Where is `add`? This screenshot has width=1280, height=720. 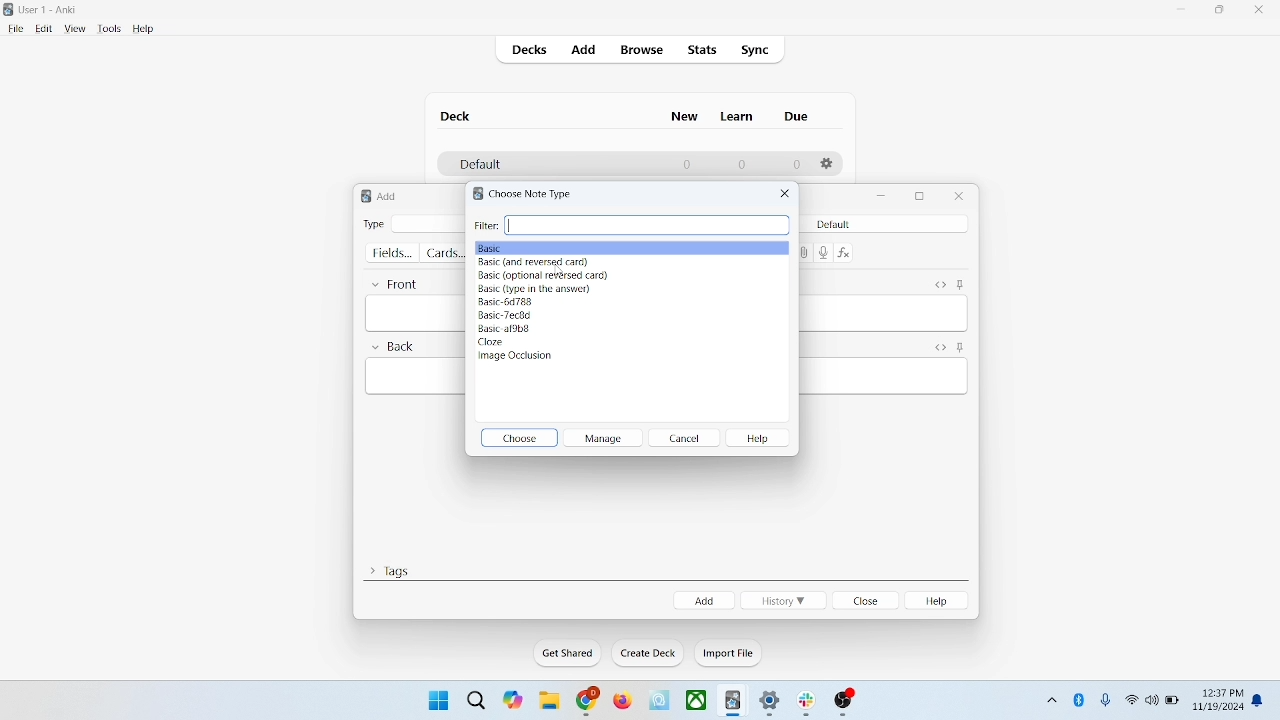
add is located at coordinates (390, 196).